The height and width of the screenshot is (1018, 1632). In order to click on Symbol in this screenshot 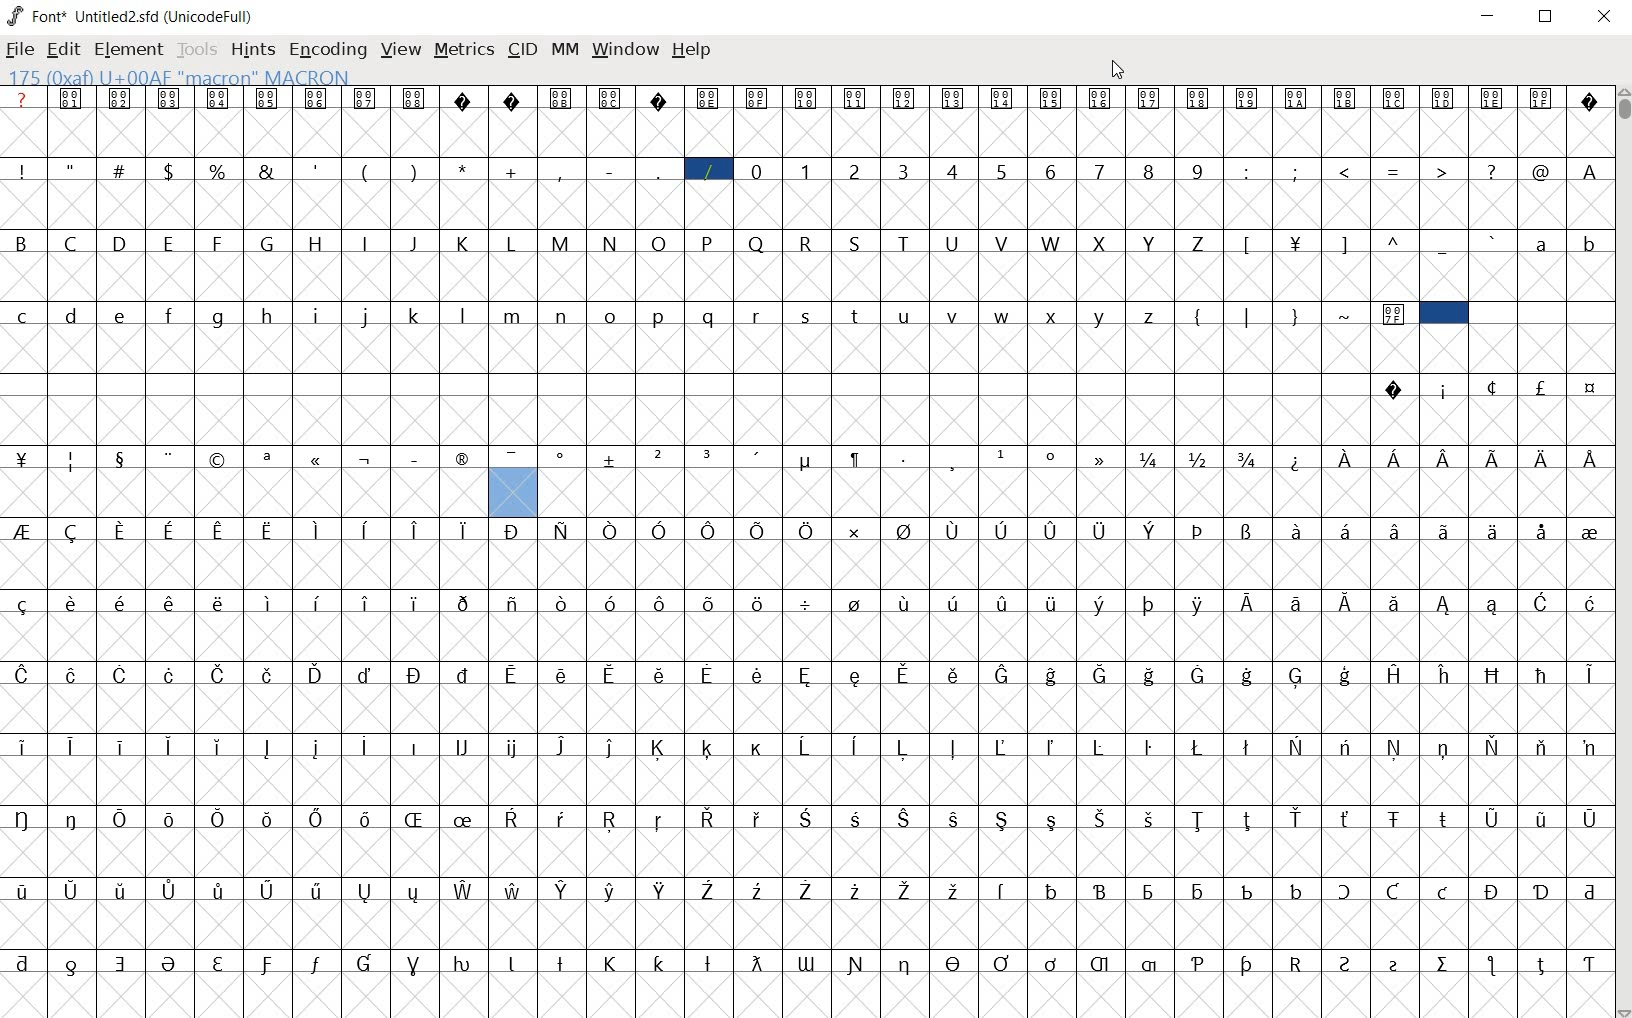, I will do `click(1248, 888)`.